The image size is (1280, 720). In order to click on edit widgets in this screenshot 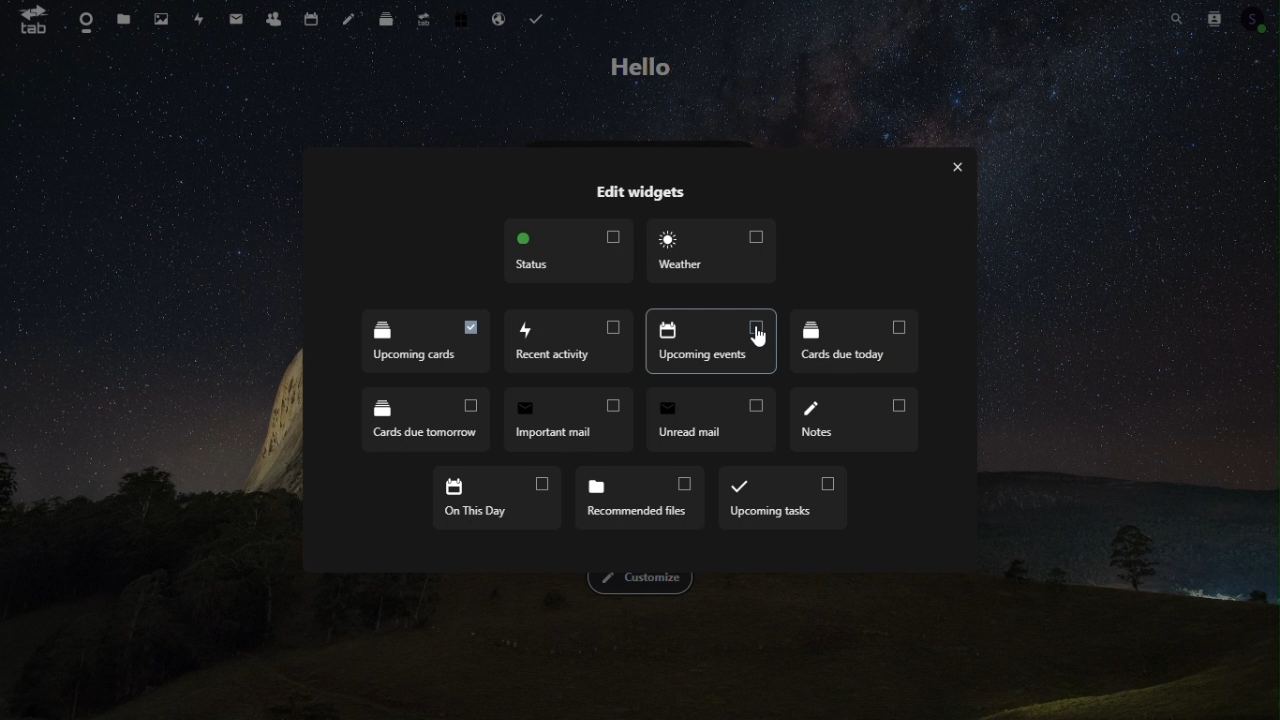, I will do `click(639, 195)`.